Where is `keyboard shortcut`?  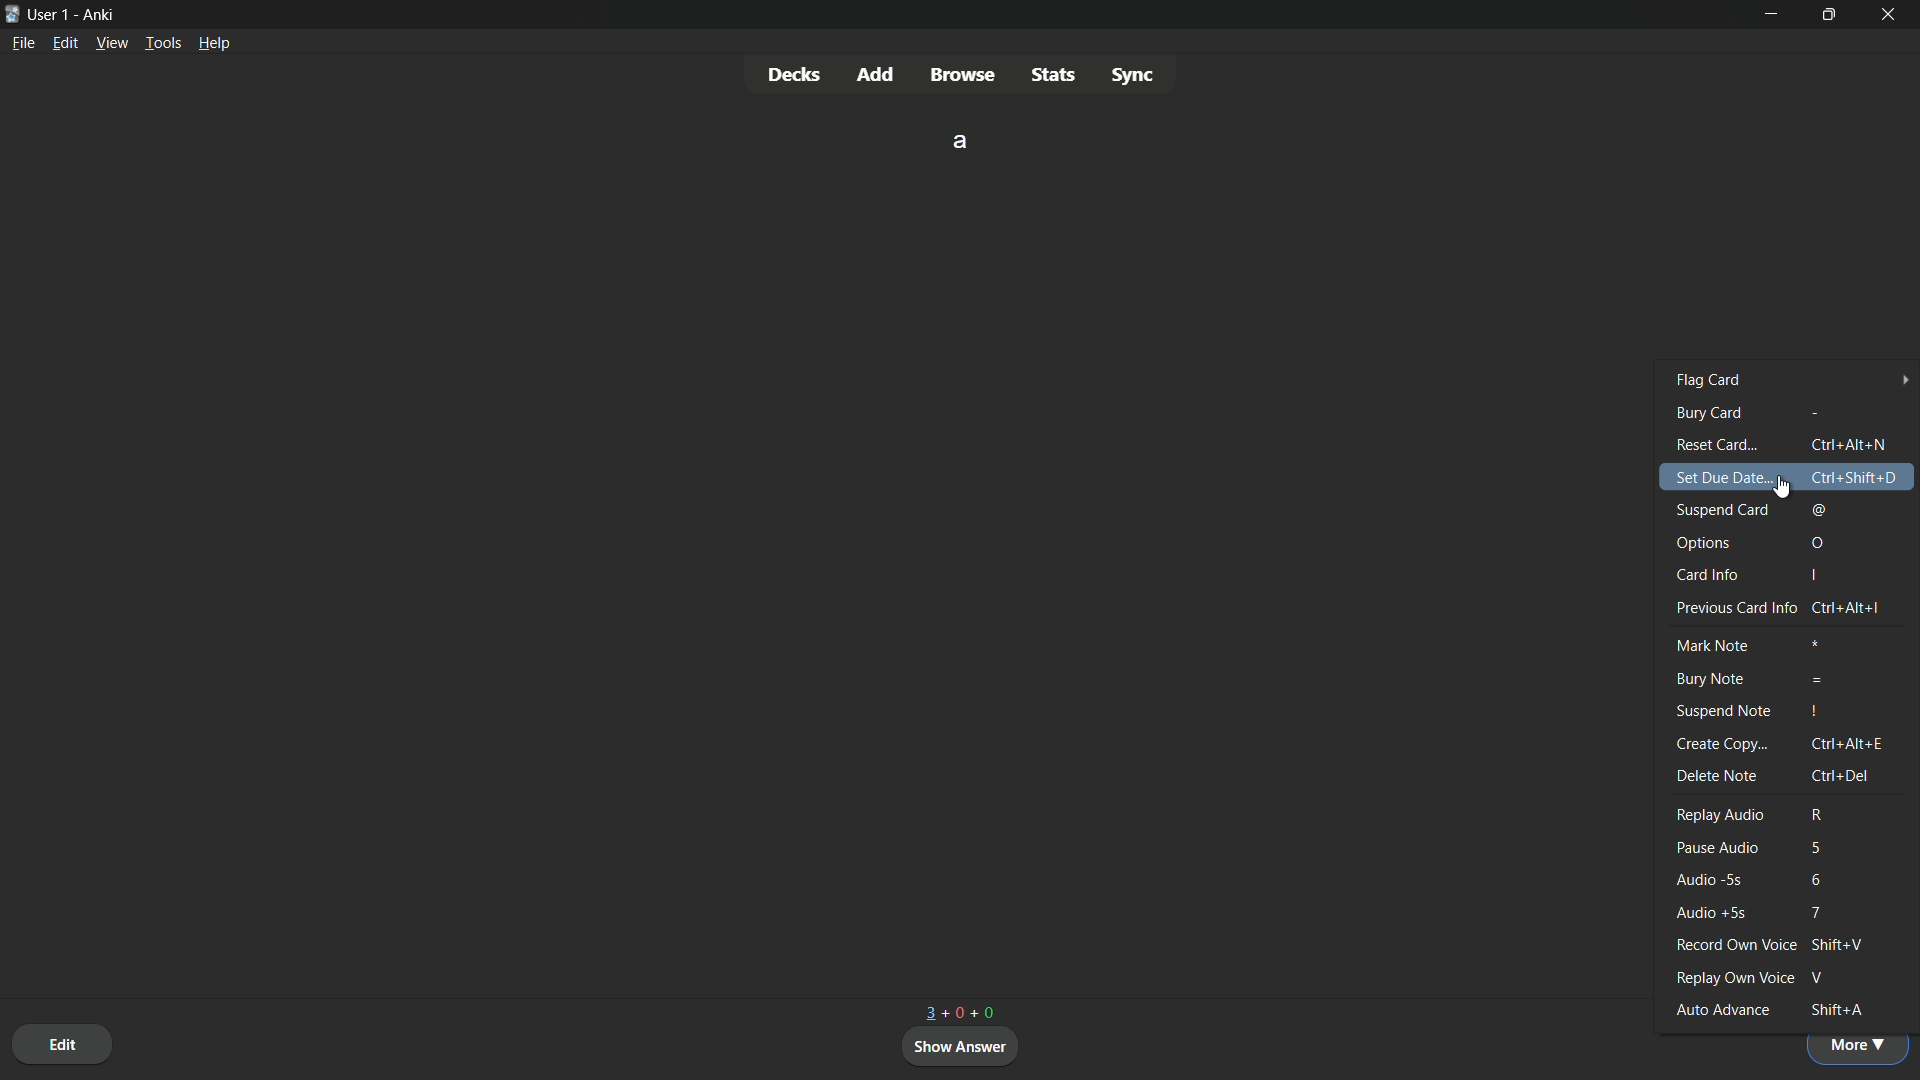 keyboard shortcut is located at coordinates (1815, 711).